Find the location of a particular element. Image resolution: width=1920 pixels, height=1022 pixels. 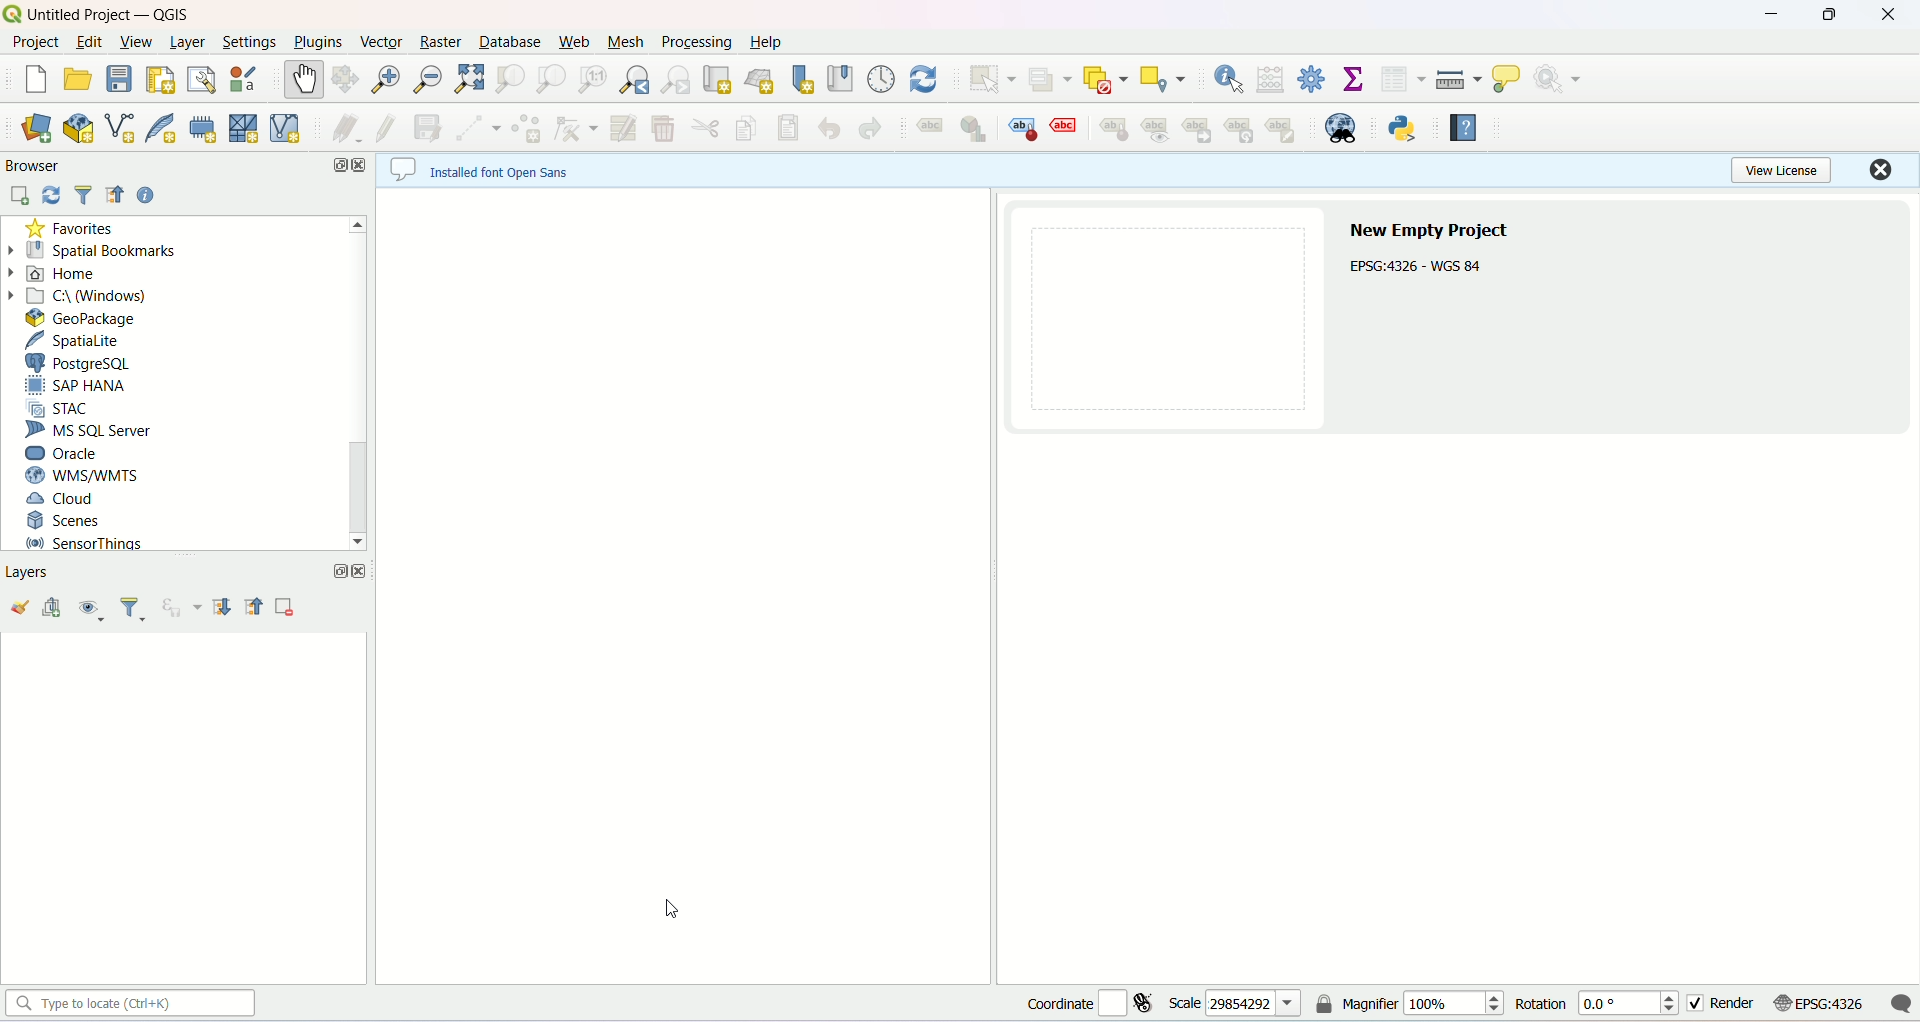

lock is located at coordinates (1324, 1006).